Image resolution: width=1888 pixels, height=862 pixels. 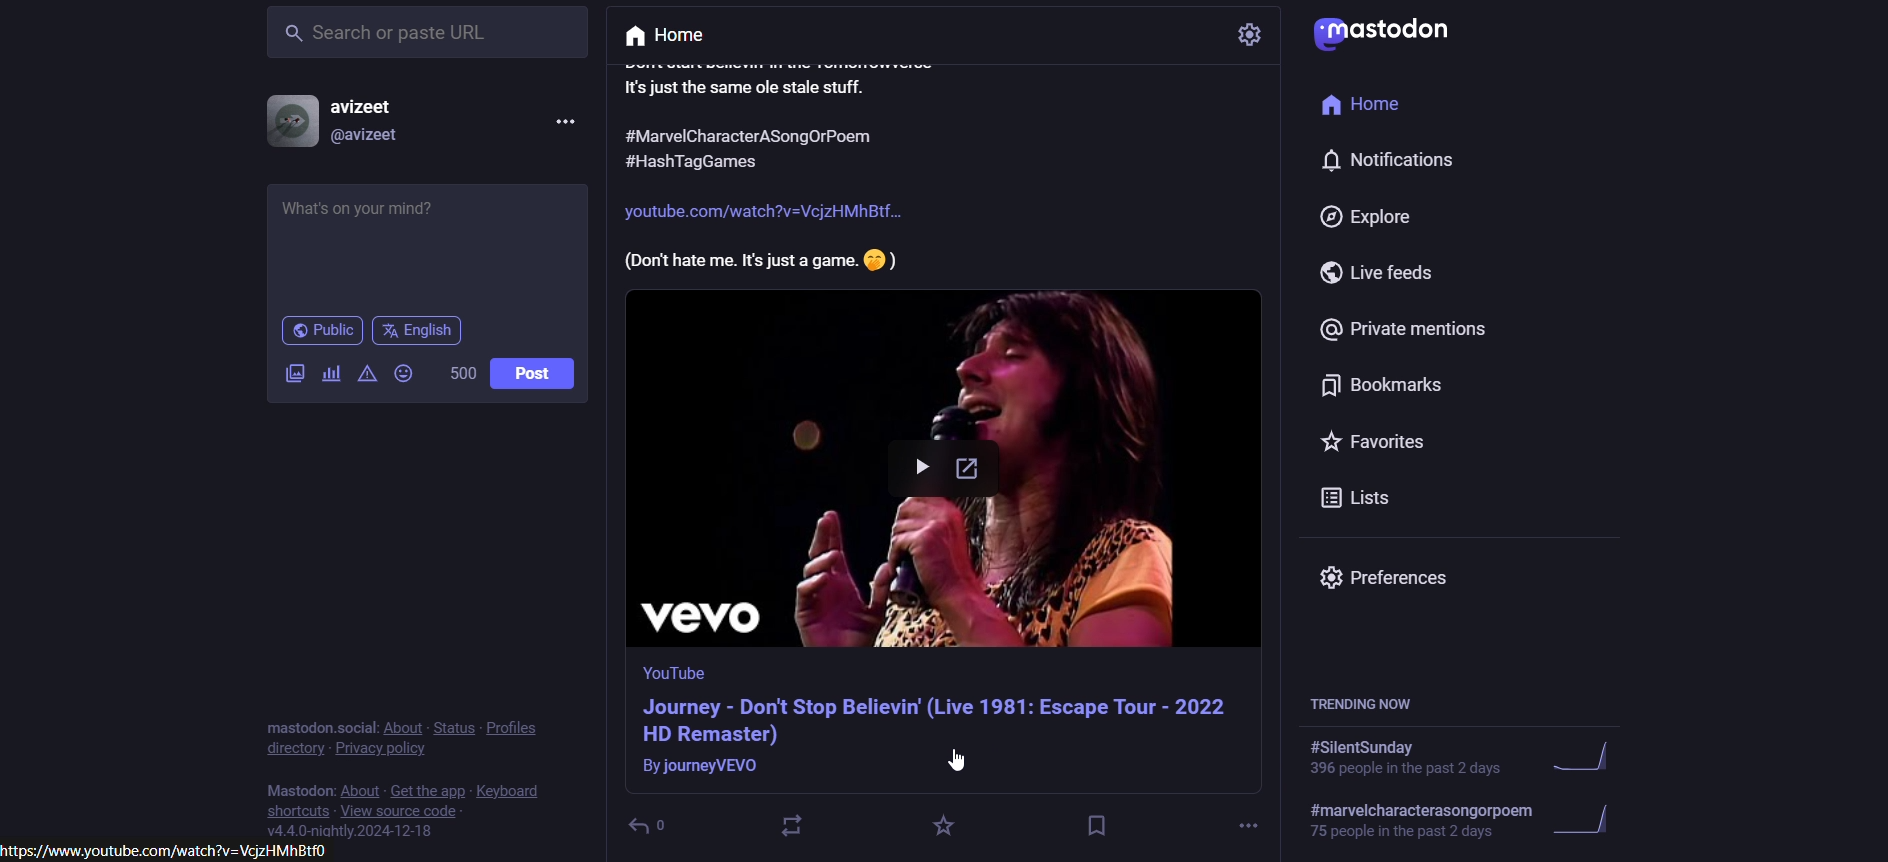 I want to click on view source code, so click(x=400, y=811).